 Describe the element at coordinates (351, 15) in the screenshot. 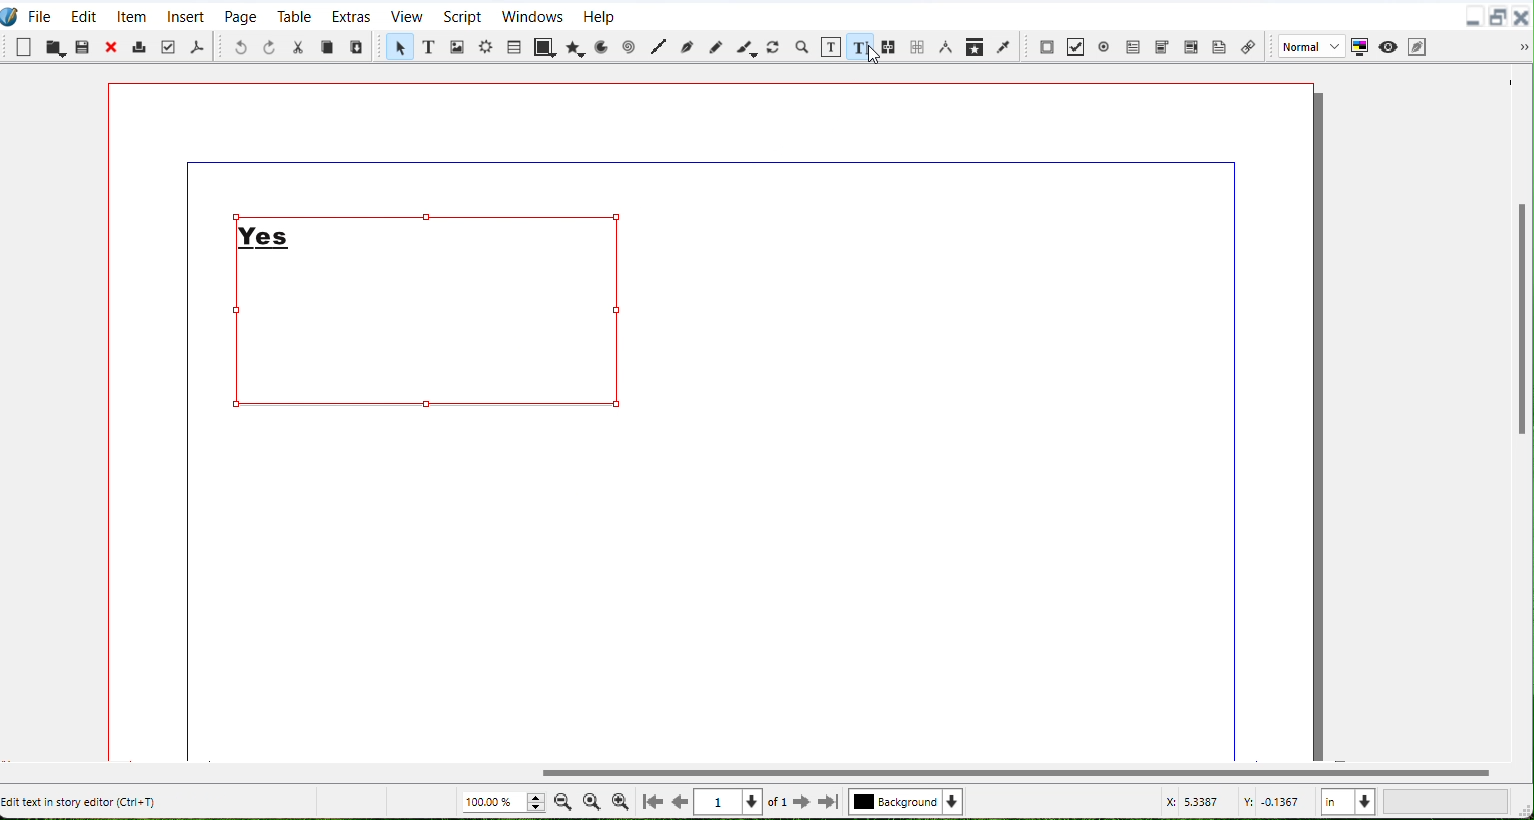

I see `Extras` at that location.